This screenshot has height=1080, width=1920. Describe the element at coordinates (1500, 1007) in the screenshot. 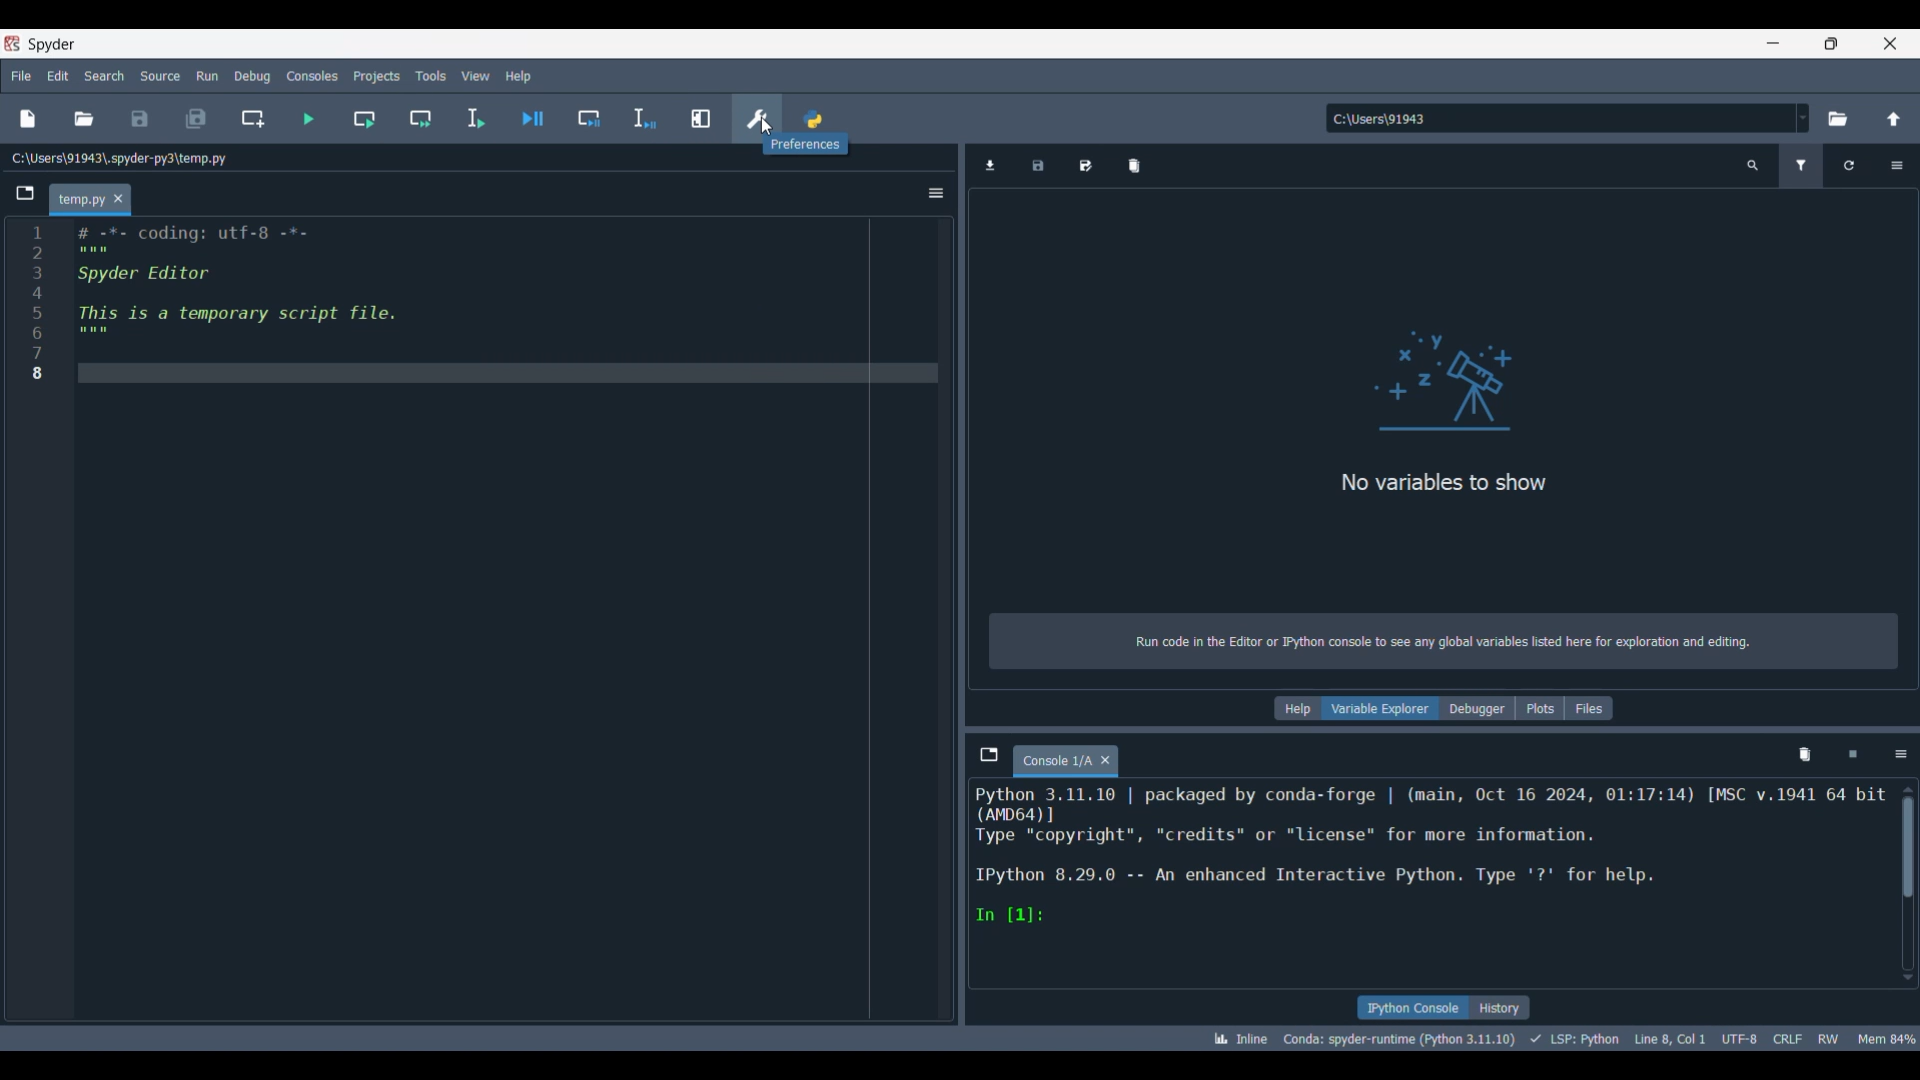

I see `History` at that location.